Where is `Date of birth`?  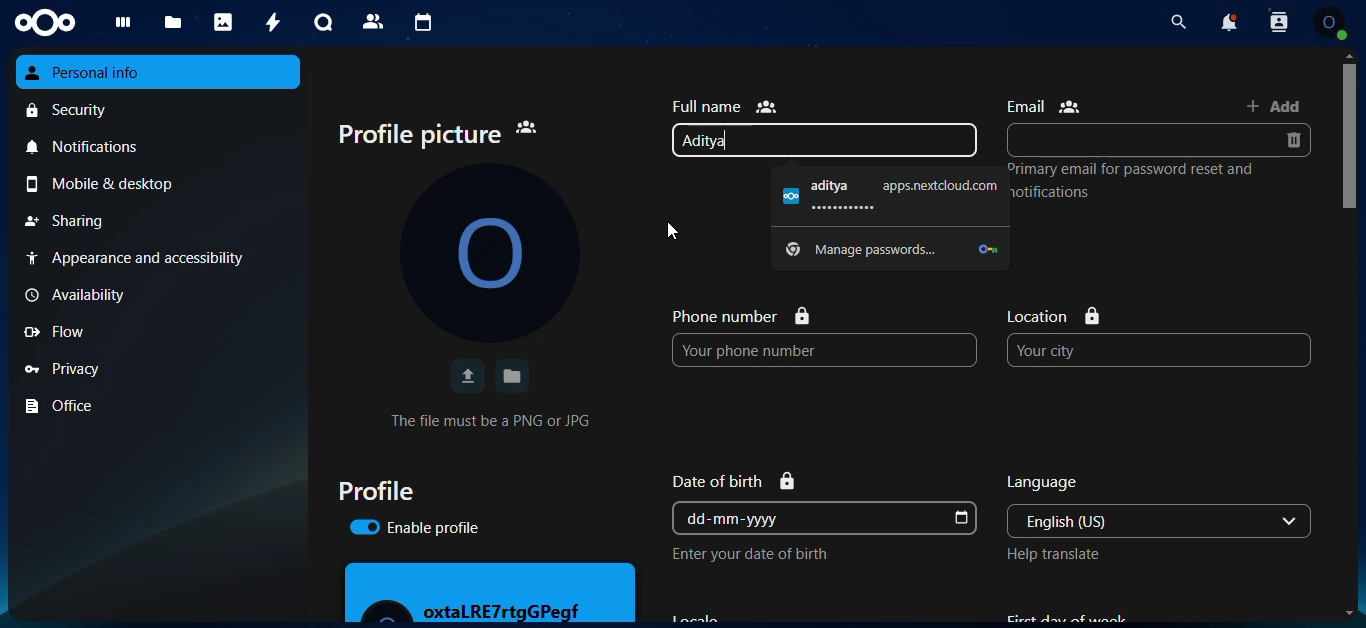 Date of birth is located at coordinates (734, 481).